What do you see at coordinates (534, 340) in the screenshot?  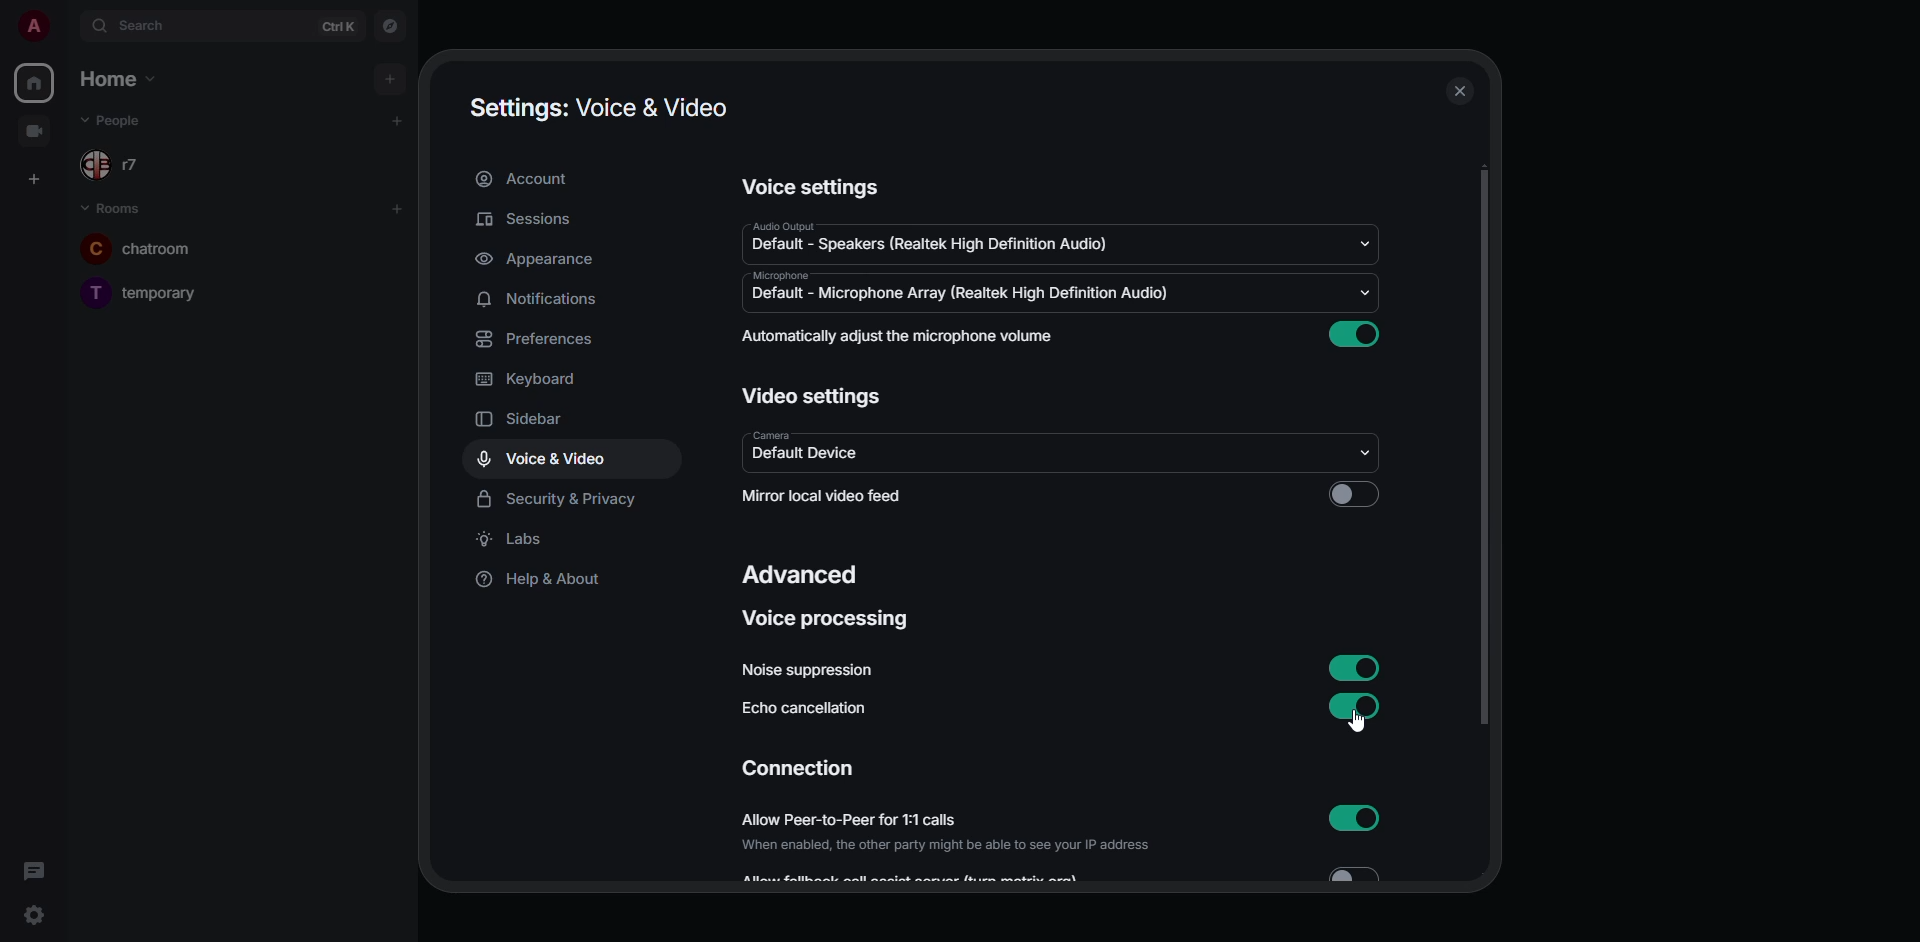 I see `preferences` at bounding box center [534, 340].